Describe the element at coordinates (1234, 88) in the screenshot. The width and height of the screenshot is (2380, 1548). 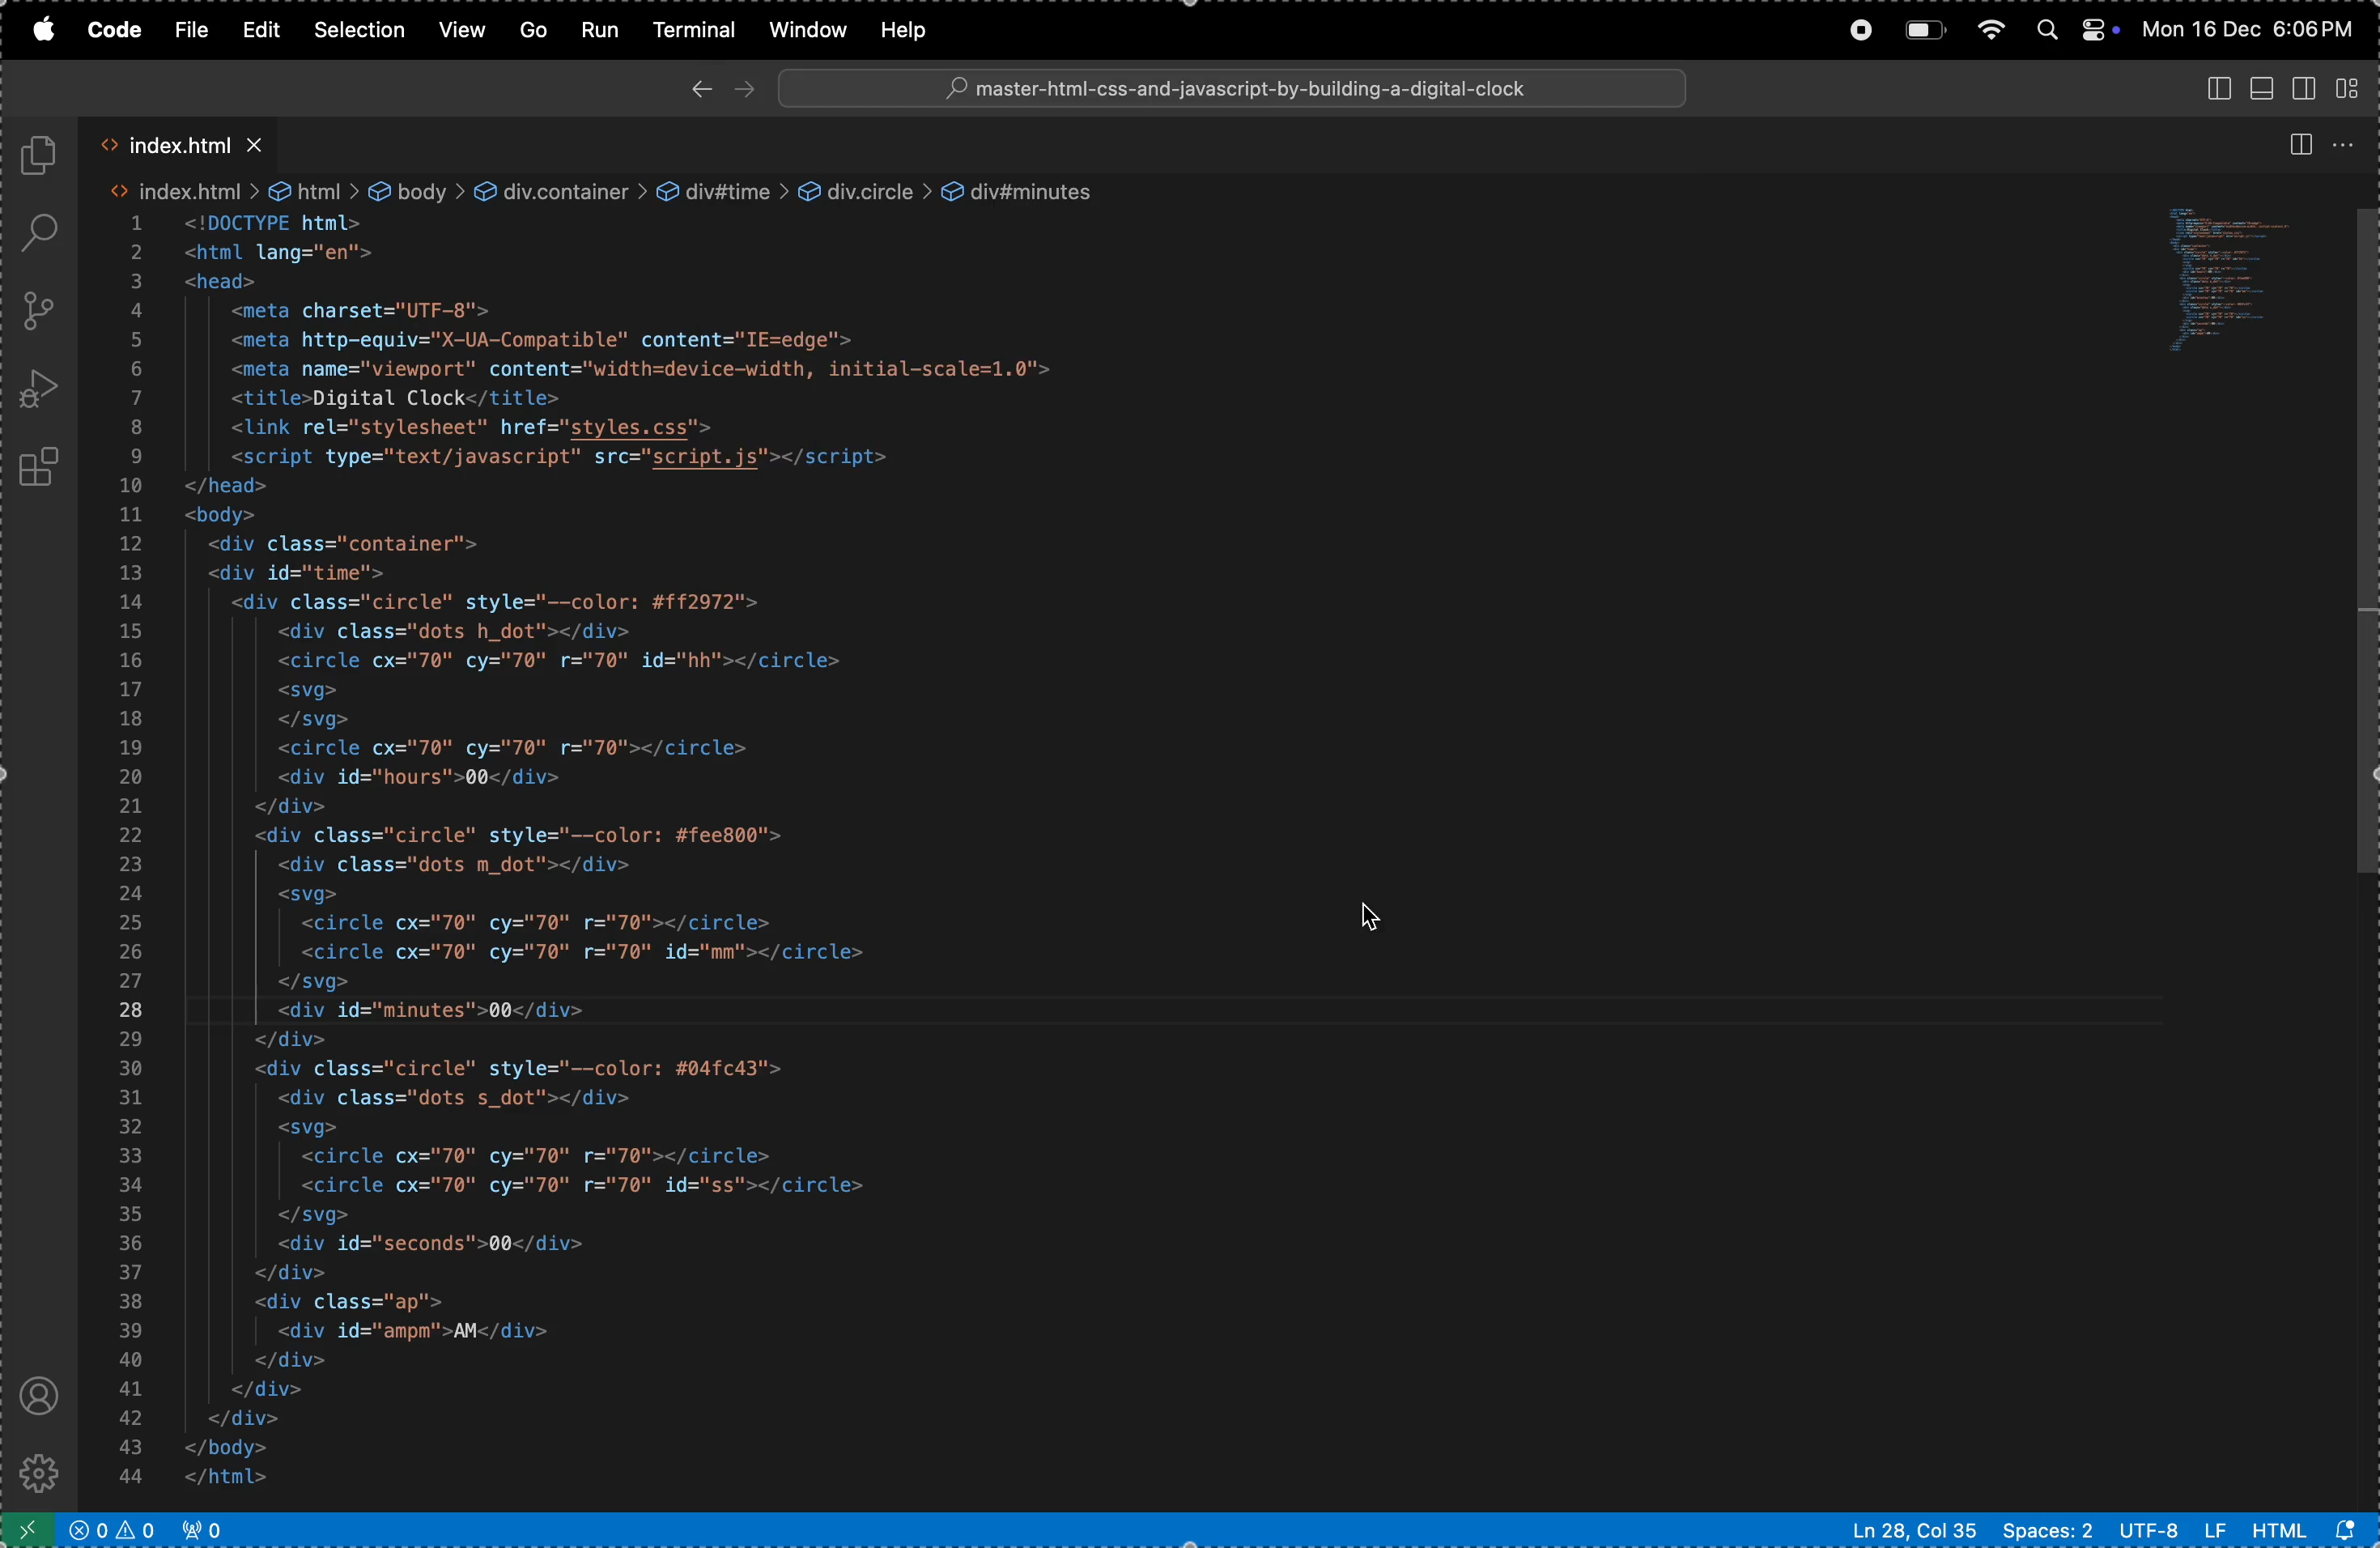
I see `search bar` at that location.